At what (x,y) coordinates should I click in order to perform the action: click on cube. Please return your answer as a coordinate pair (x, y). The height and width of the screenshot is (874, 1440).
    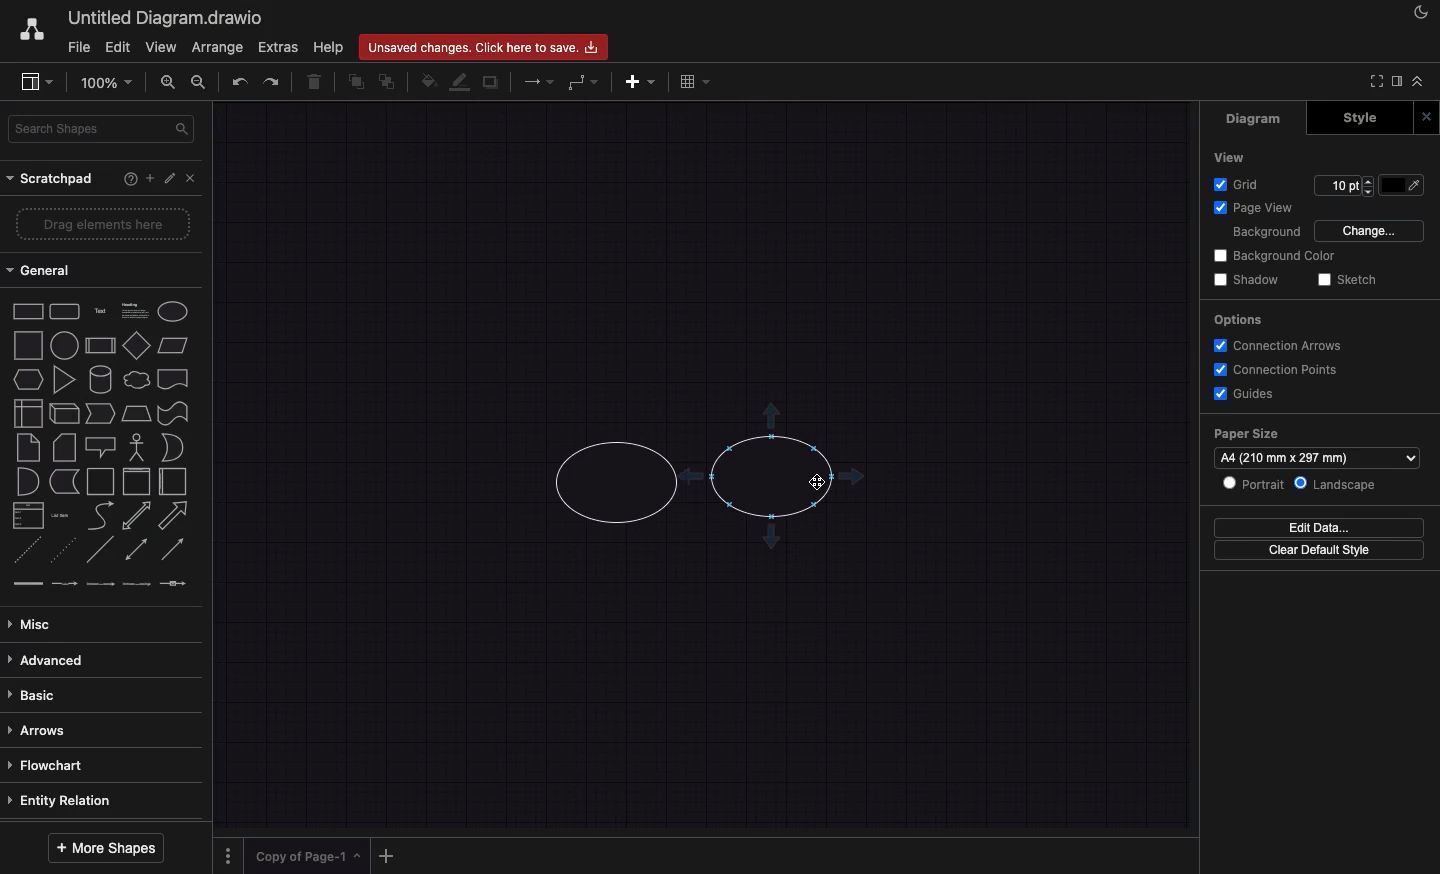
    Looking at the image, I should click on (62, 413).